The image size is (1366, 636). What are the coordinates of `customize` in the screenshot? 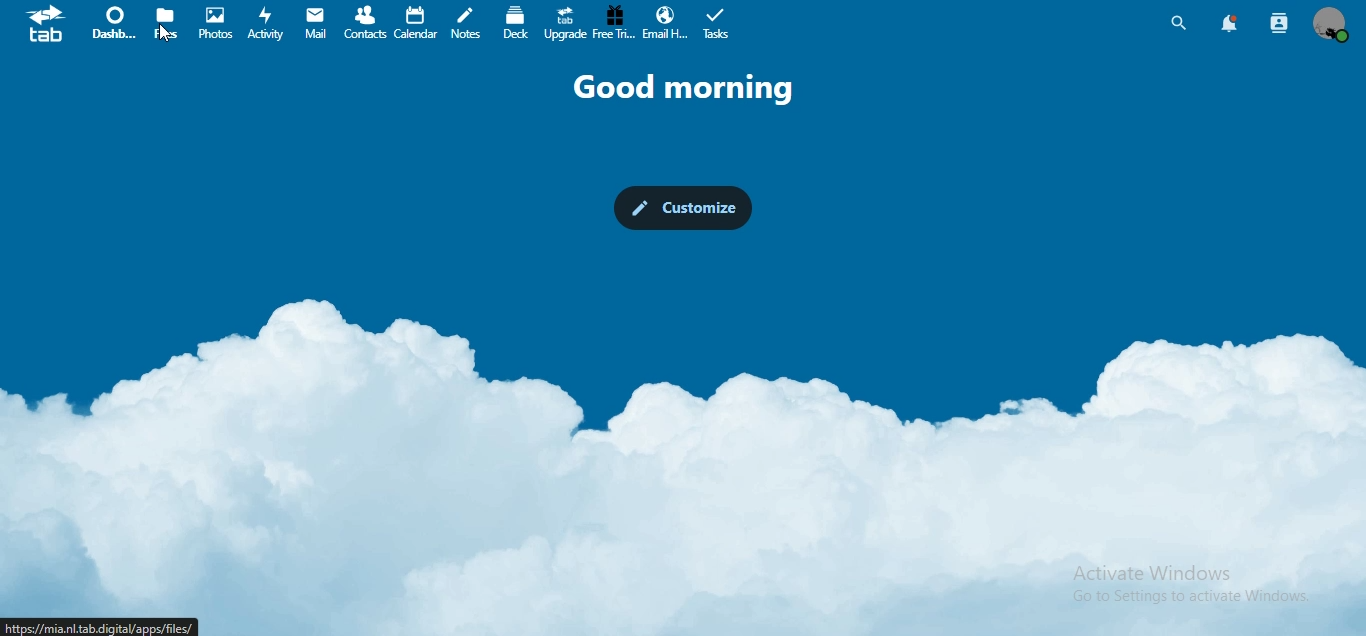 It's located at (686, 209).